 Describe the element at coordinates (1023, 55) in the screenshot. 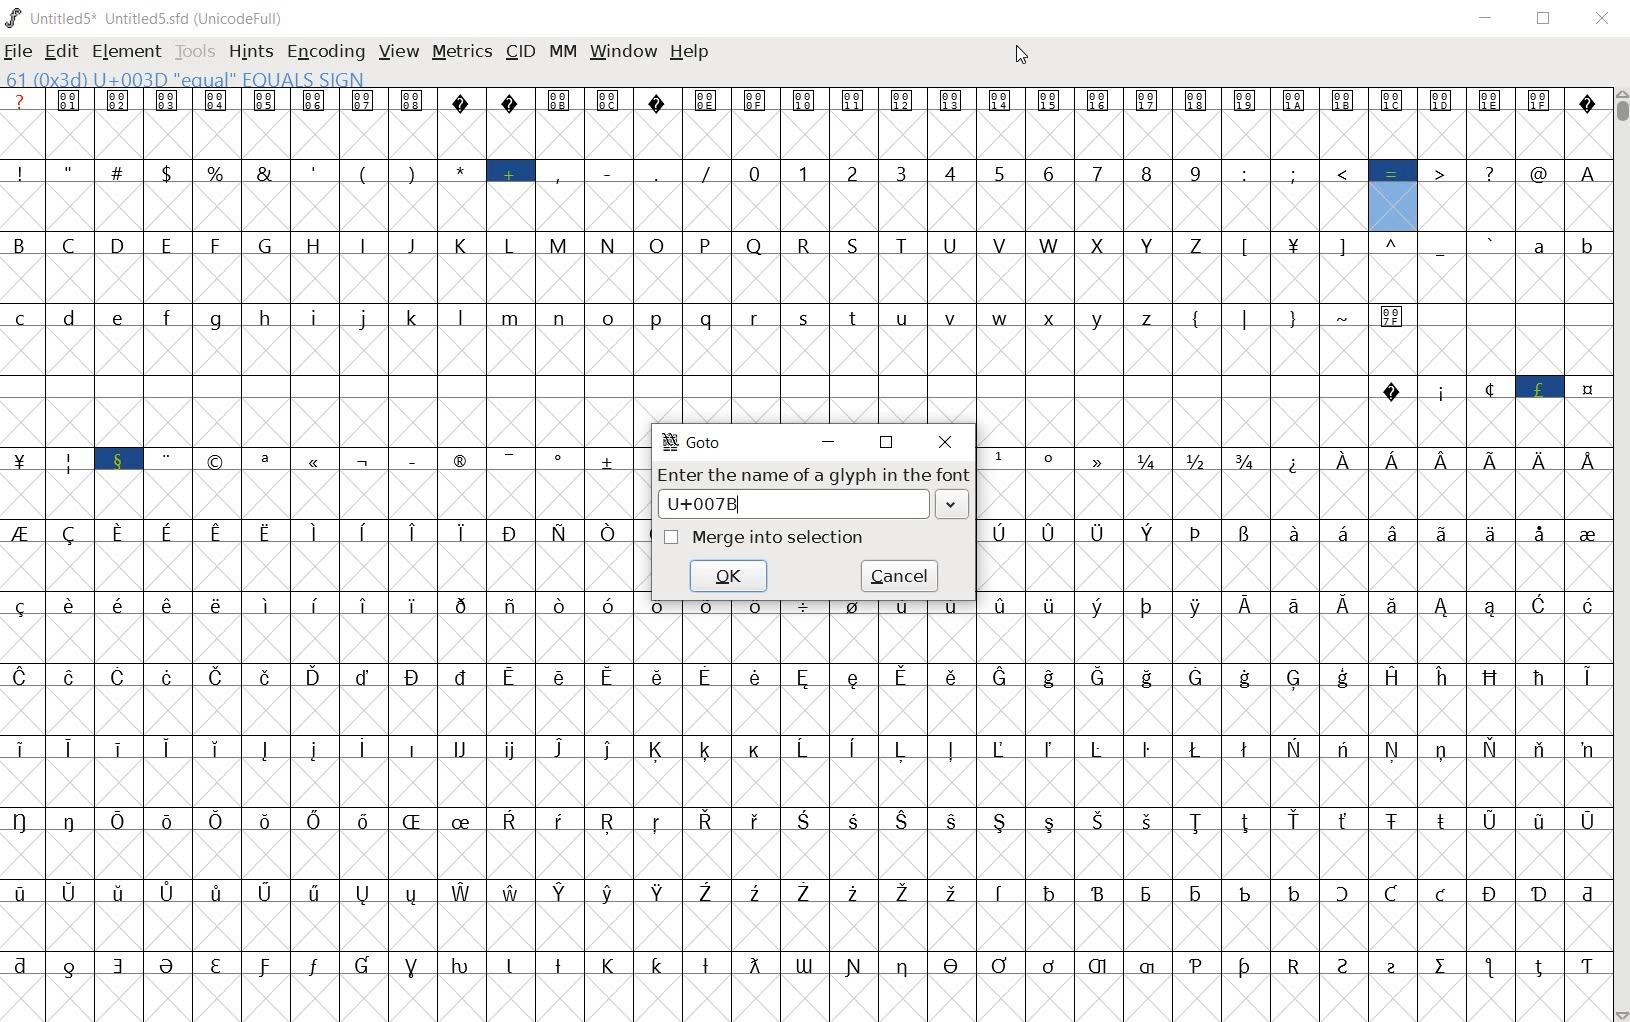

I see `cursor` at that location.